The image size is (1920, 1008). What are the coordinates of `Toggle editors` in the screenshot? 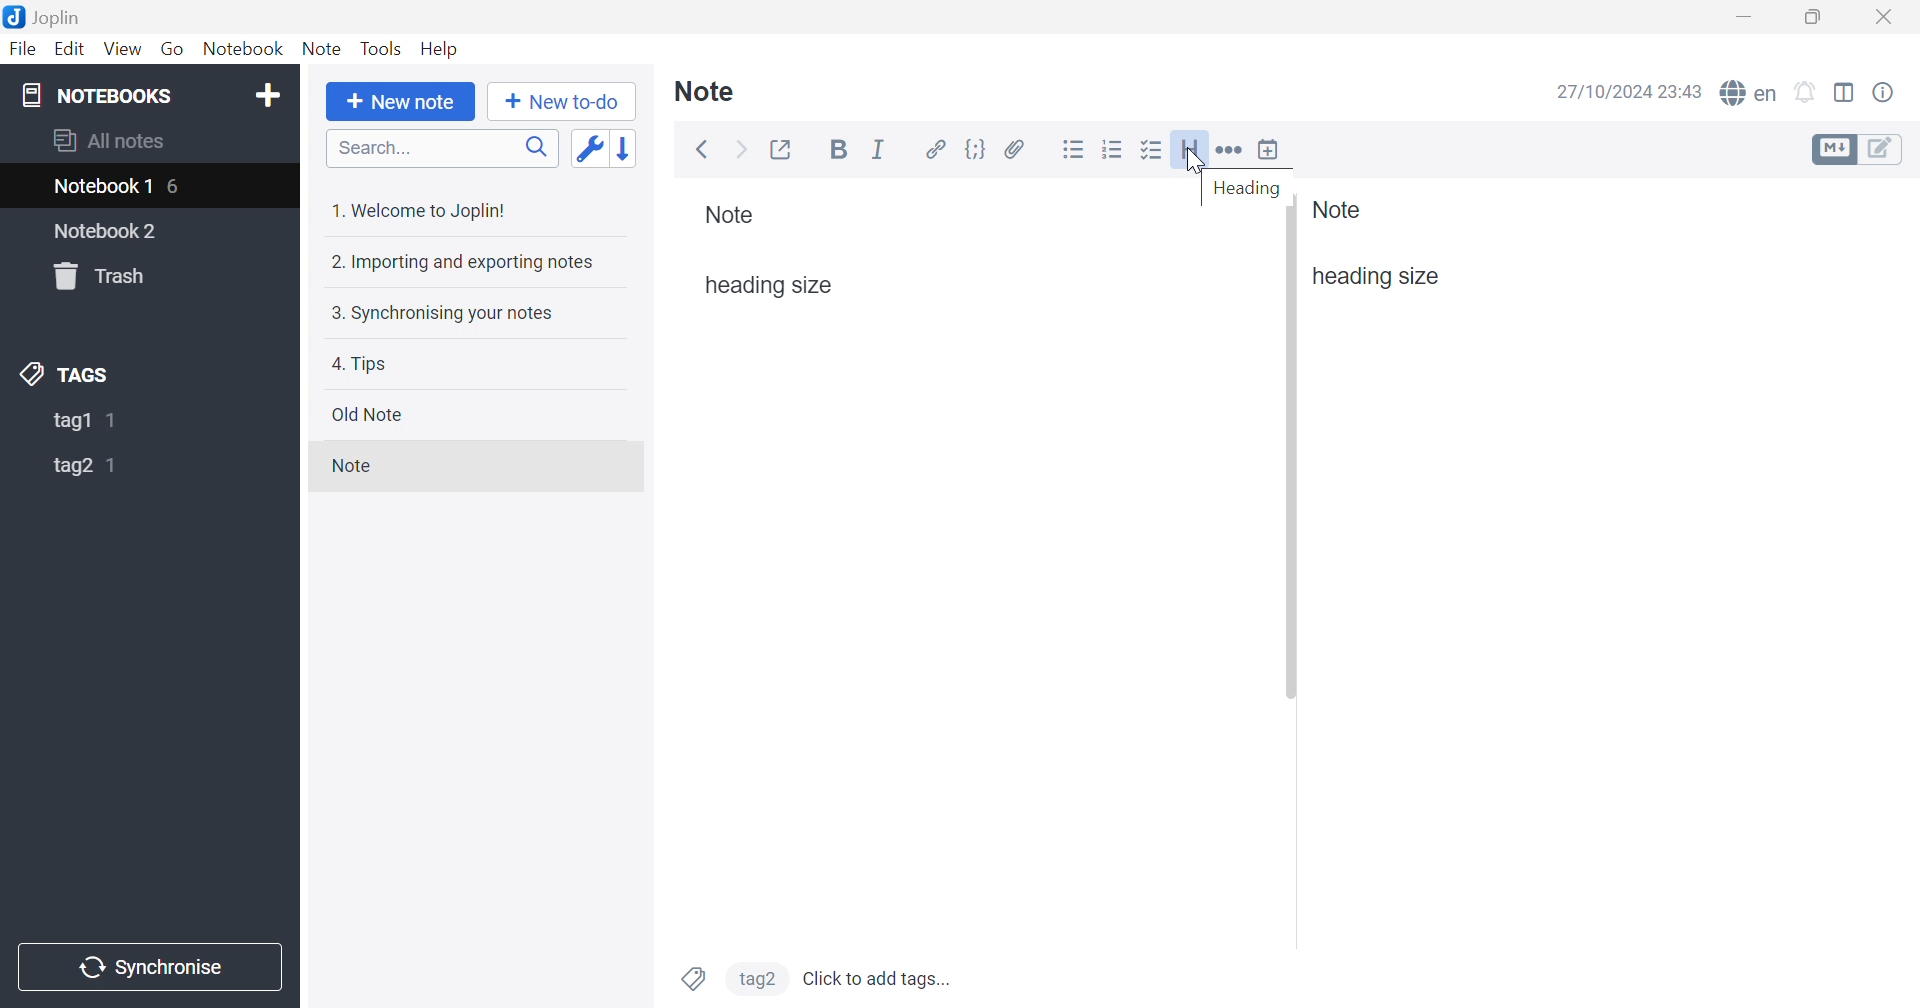 It's located at (1856, 148).